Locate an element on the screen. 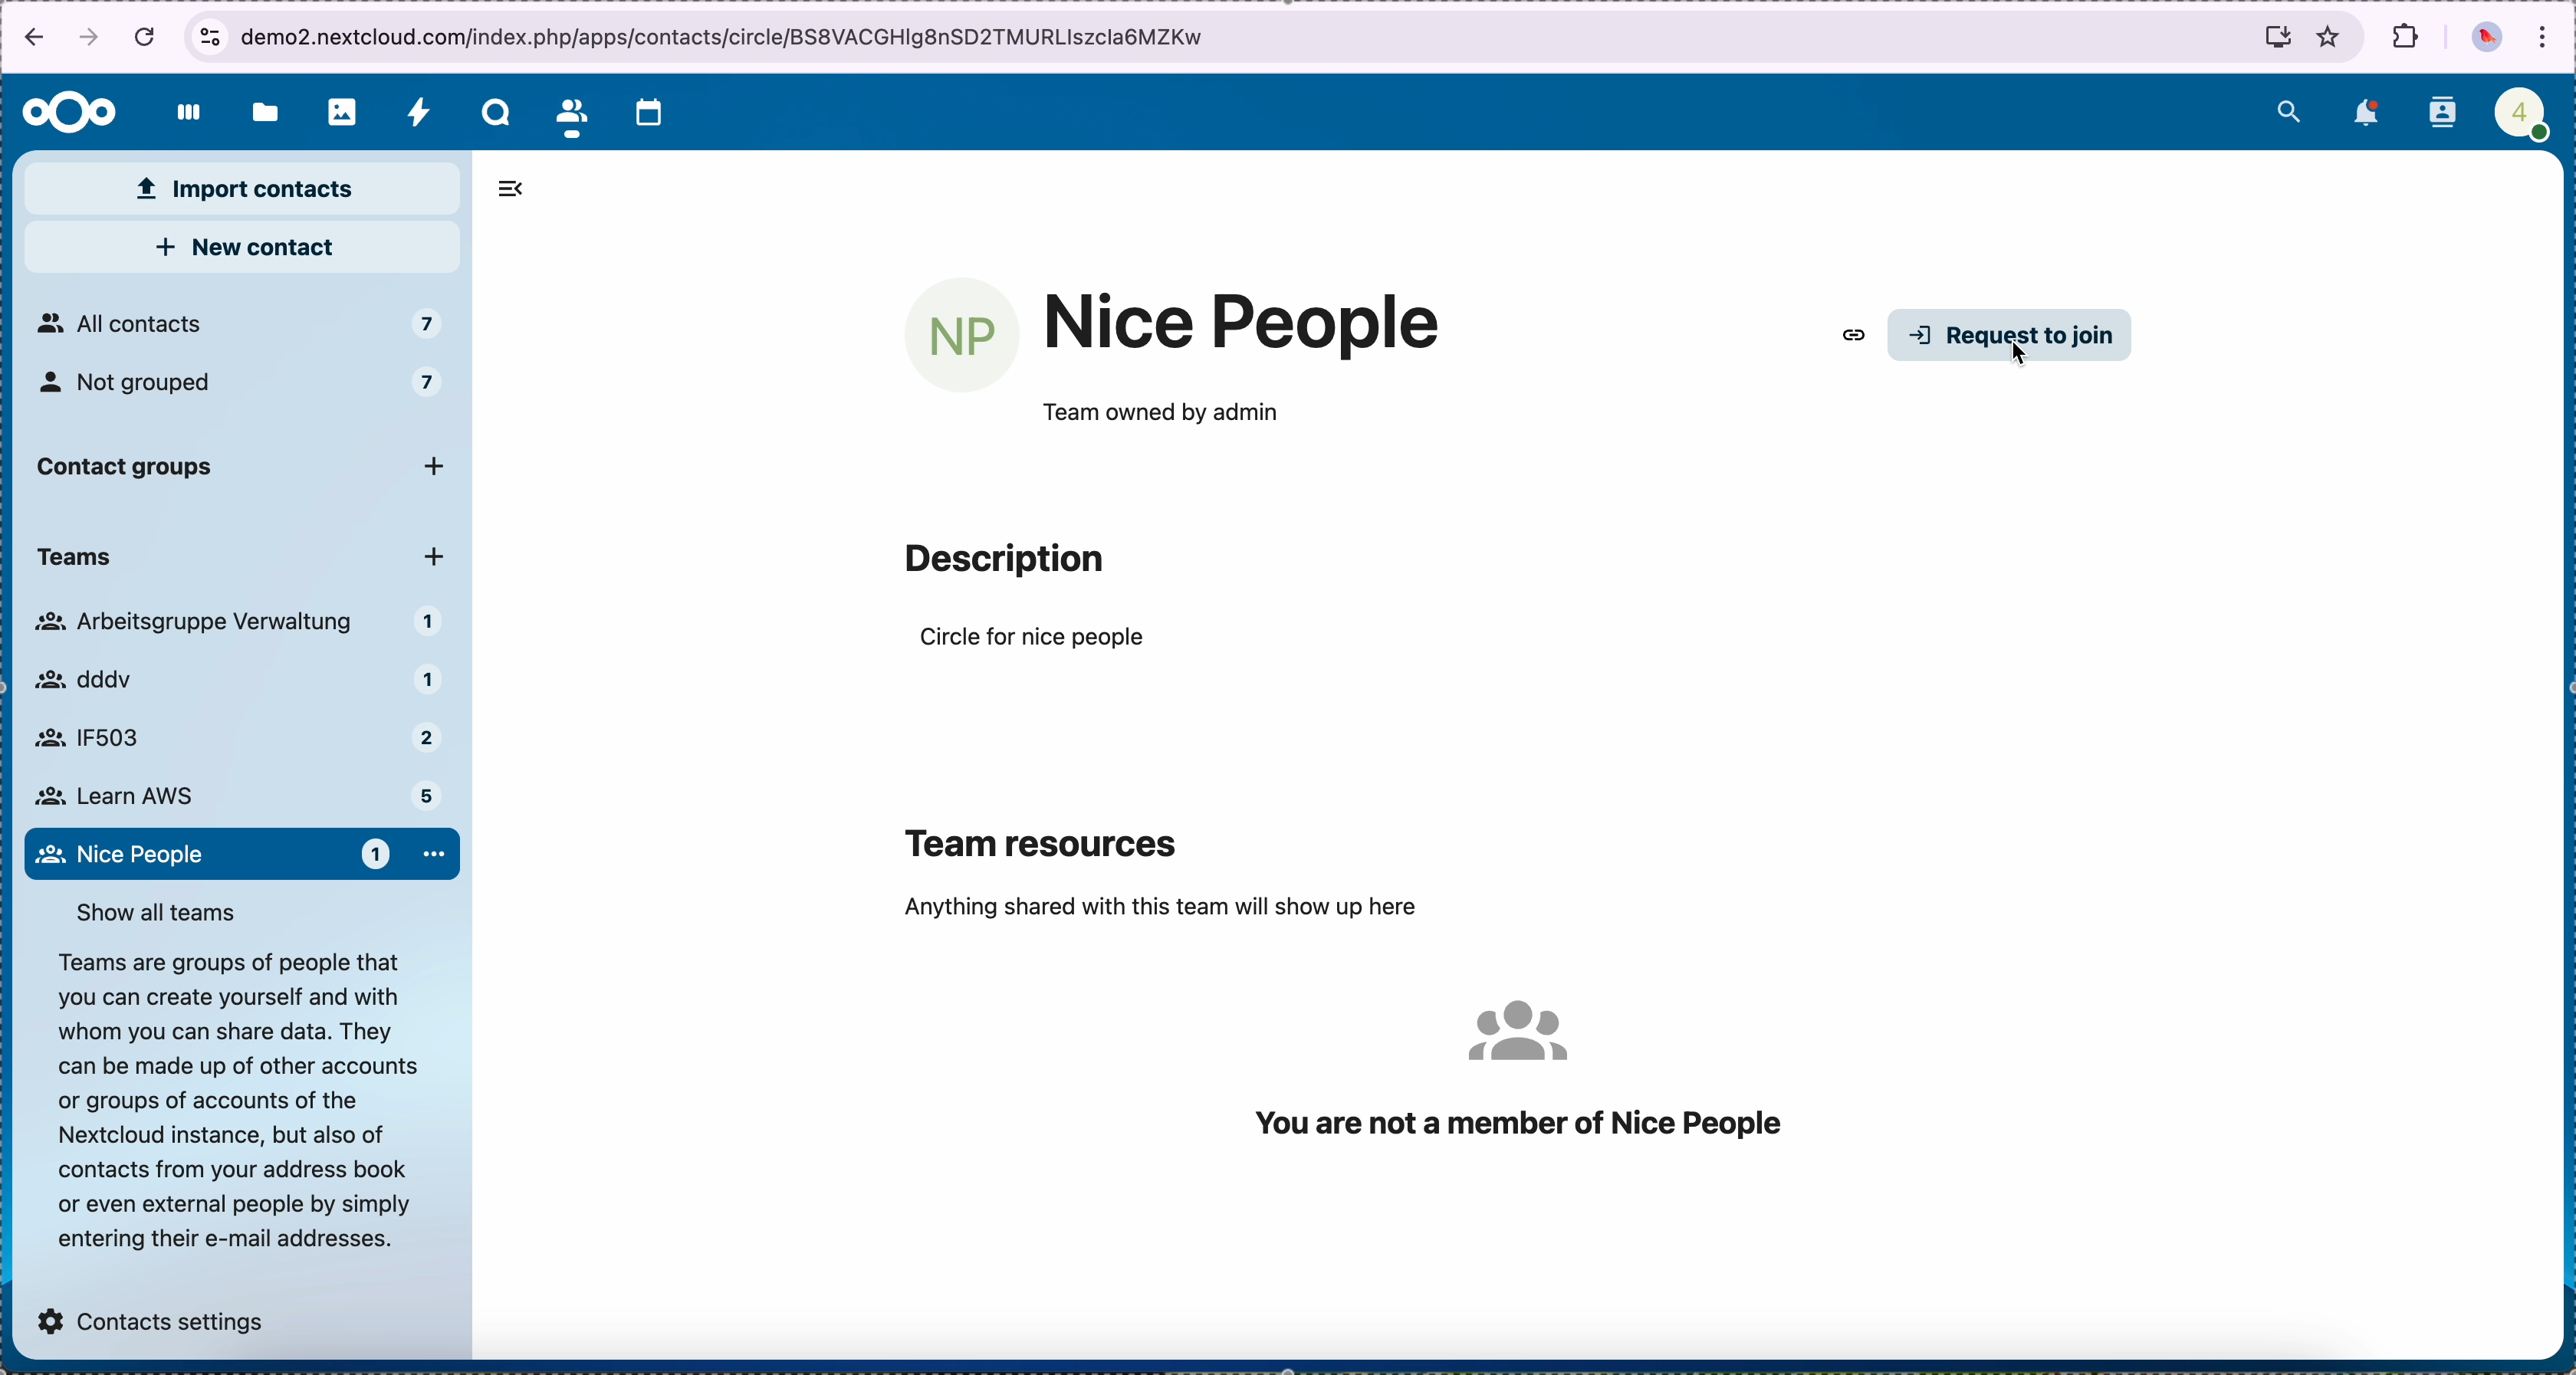 The width and height of the screenshot is (2576, 1375). not grouped is located at coordinates (245, 391).